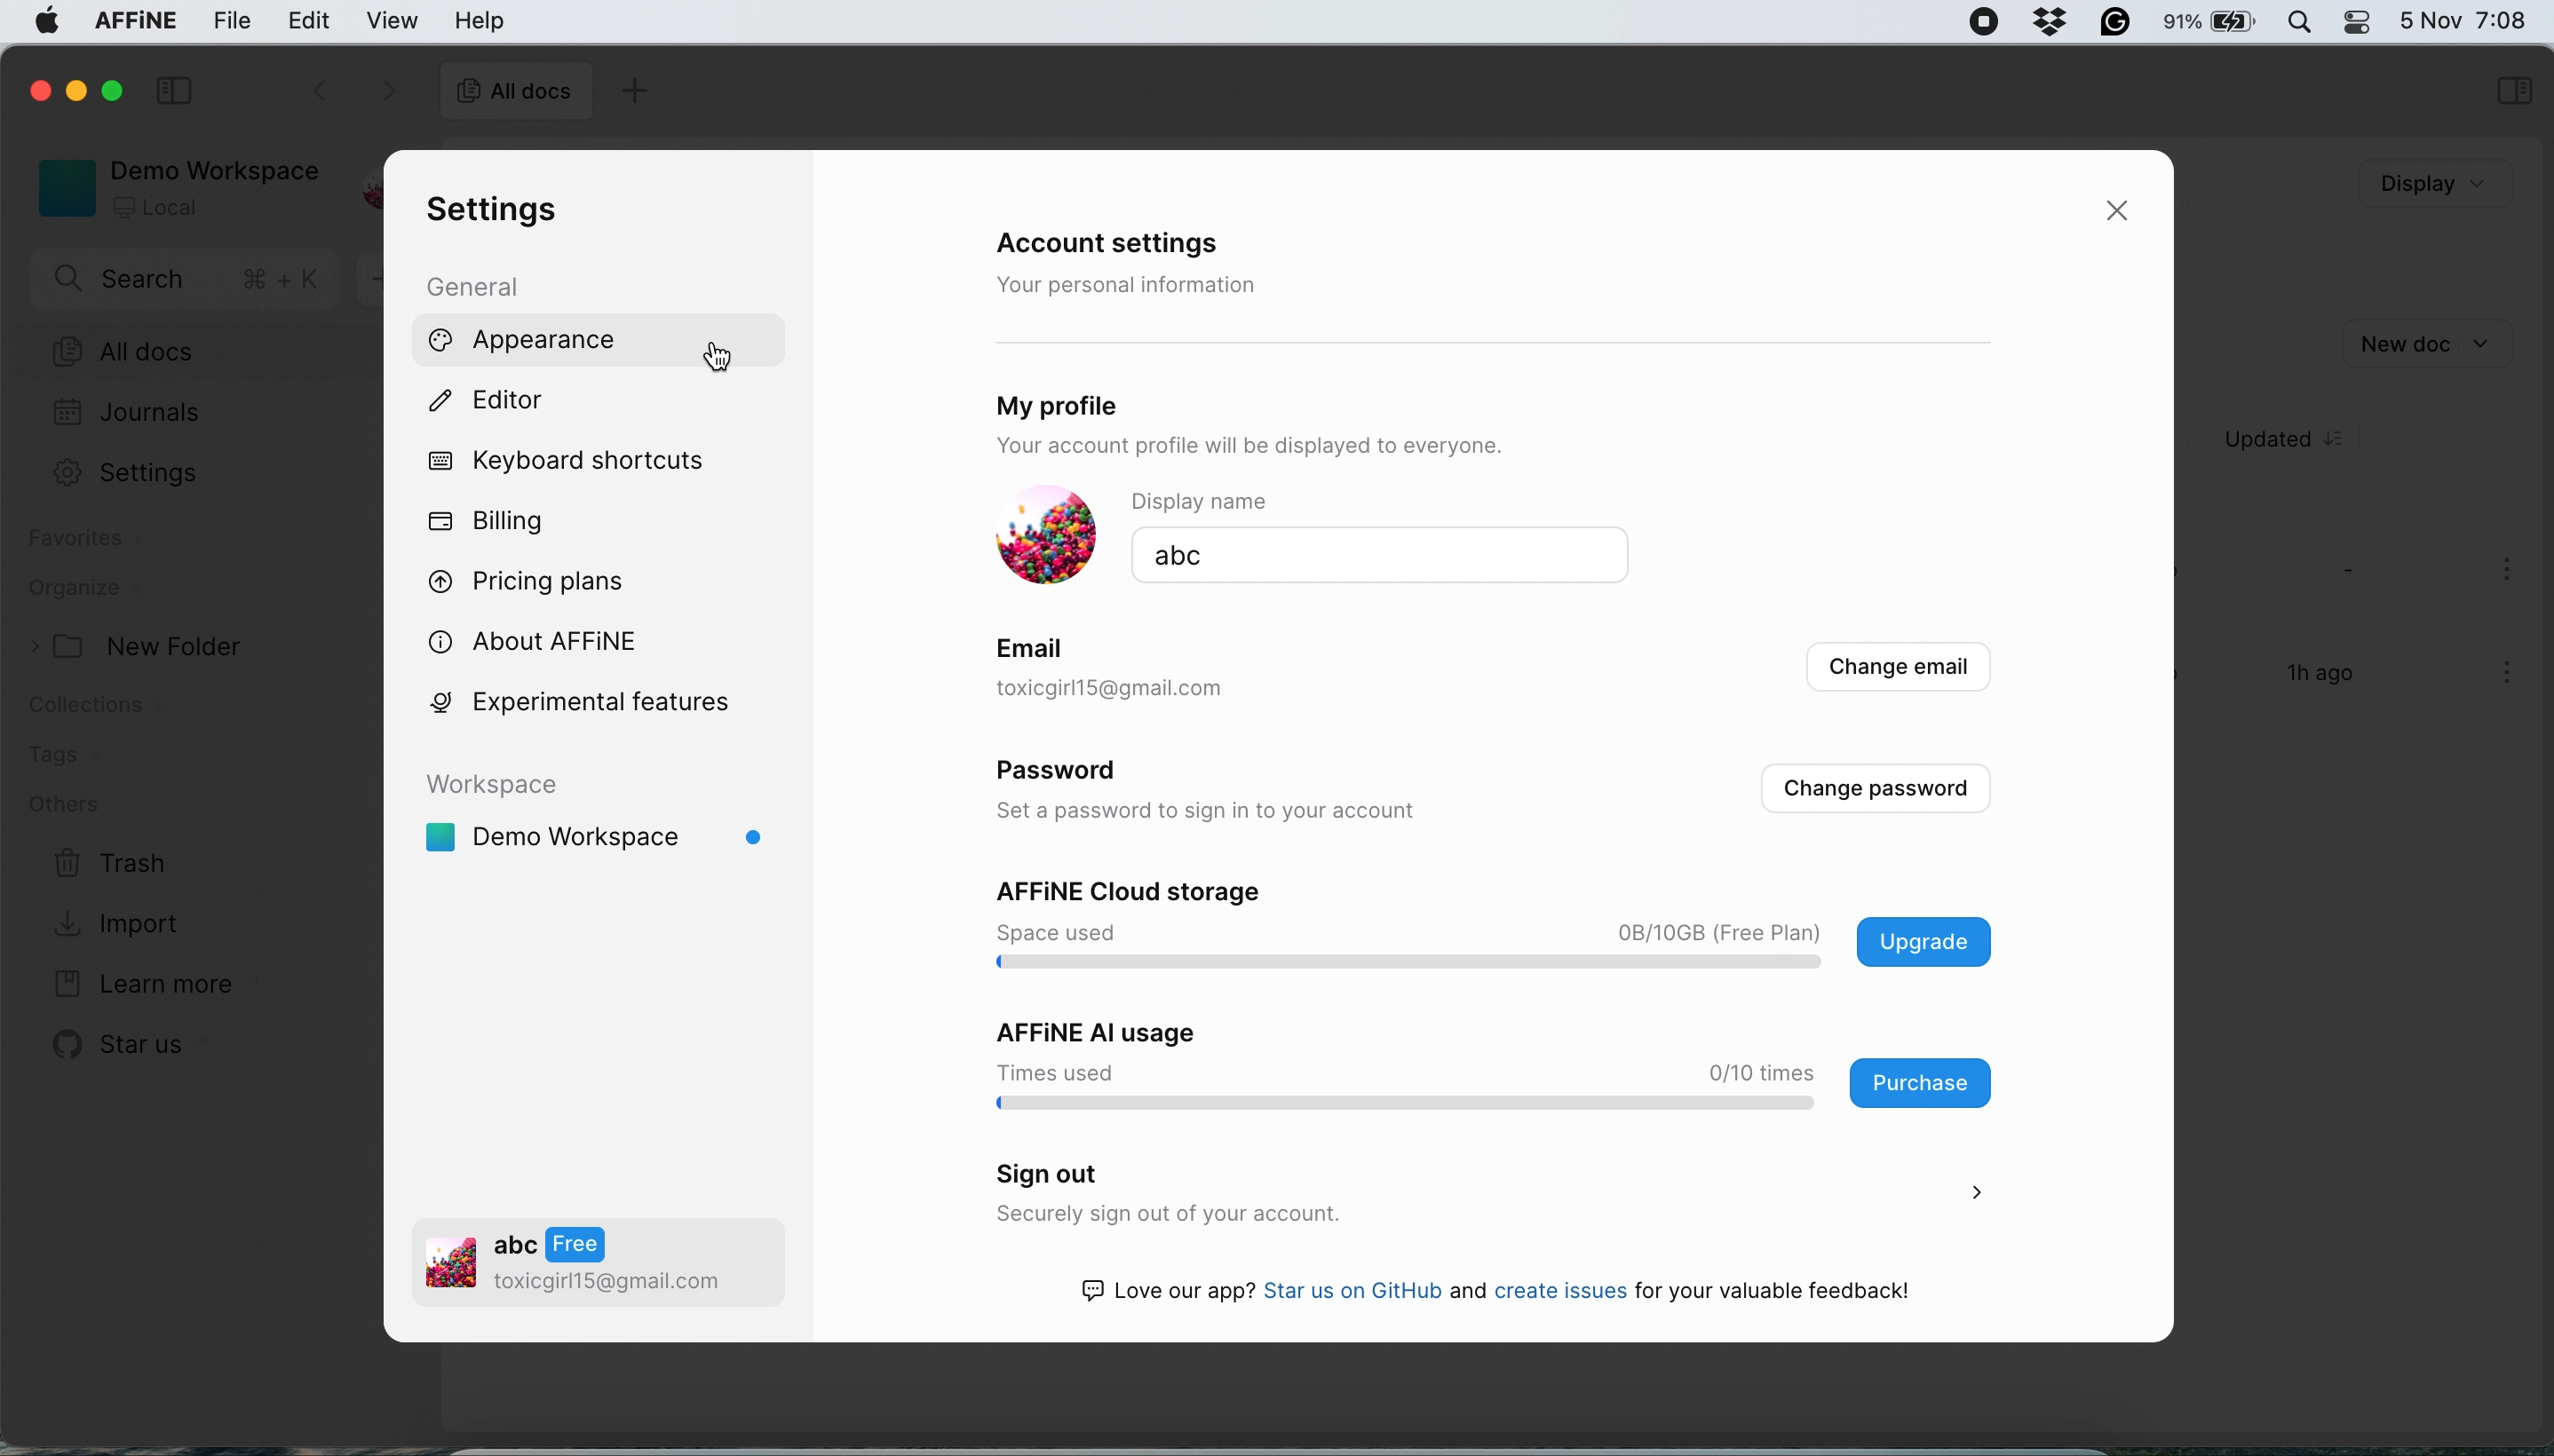 The image size is (2554, 1456). I want to click on settings, so click(500, 212).